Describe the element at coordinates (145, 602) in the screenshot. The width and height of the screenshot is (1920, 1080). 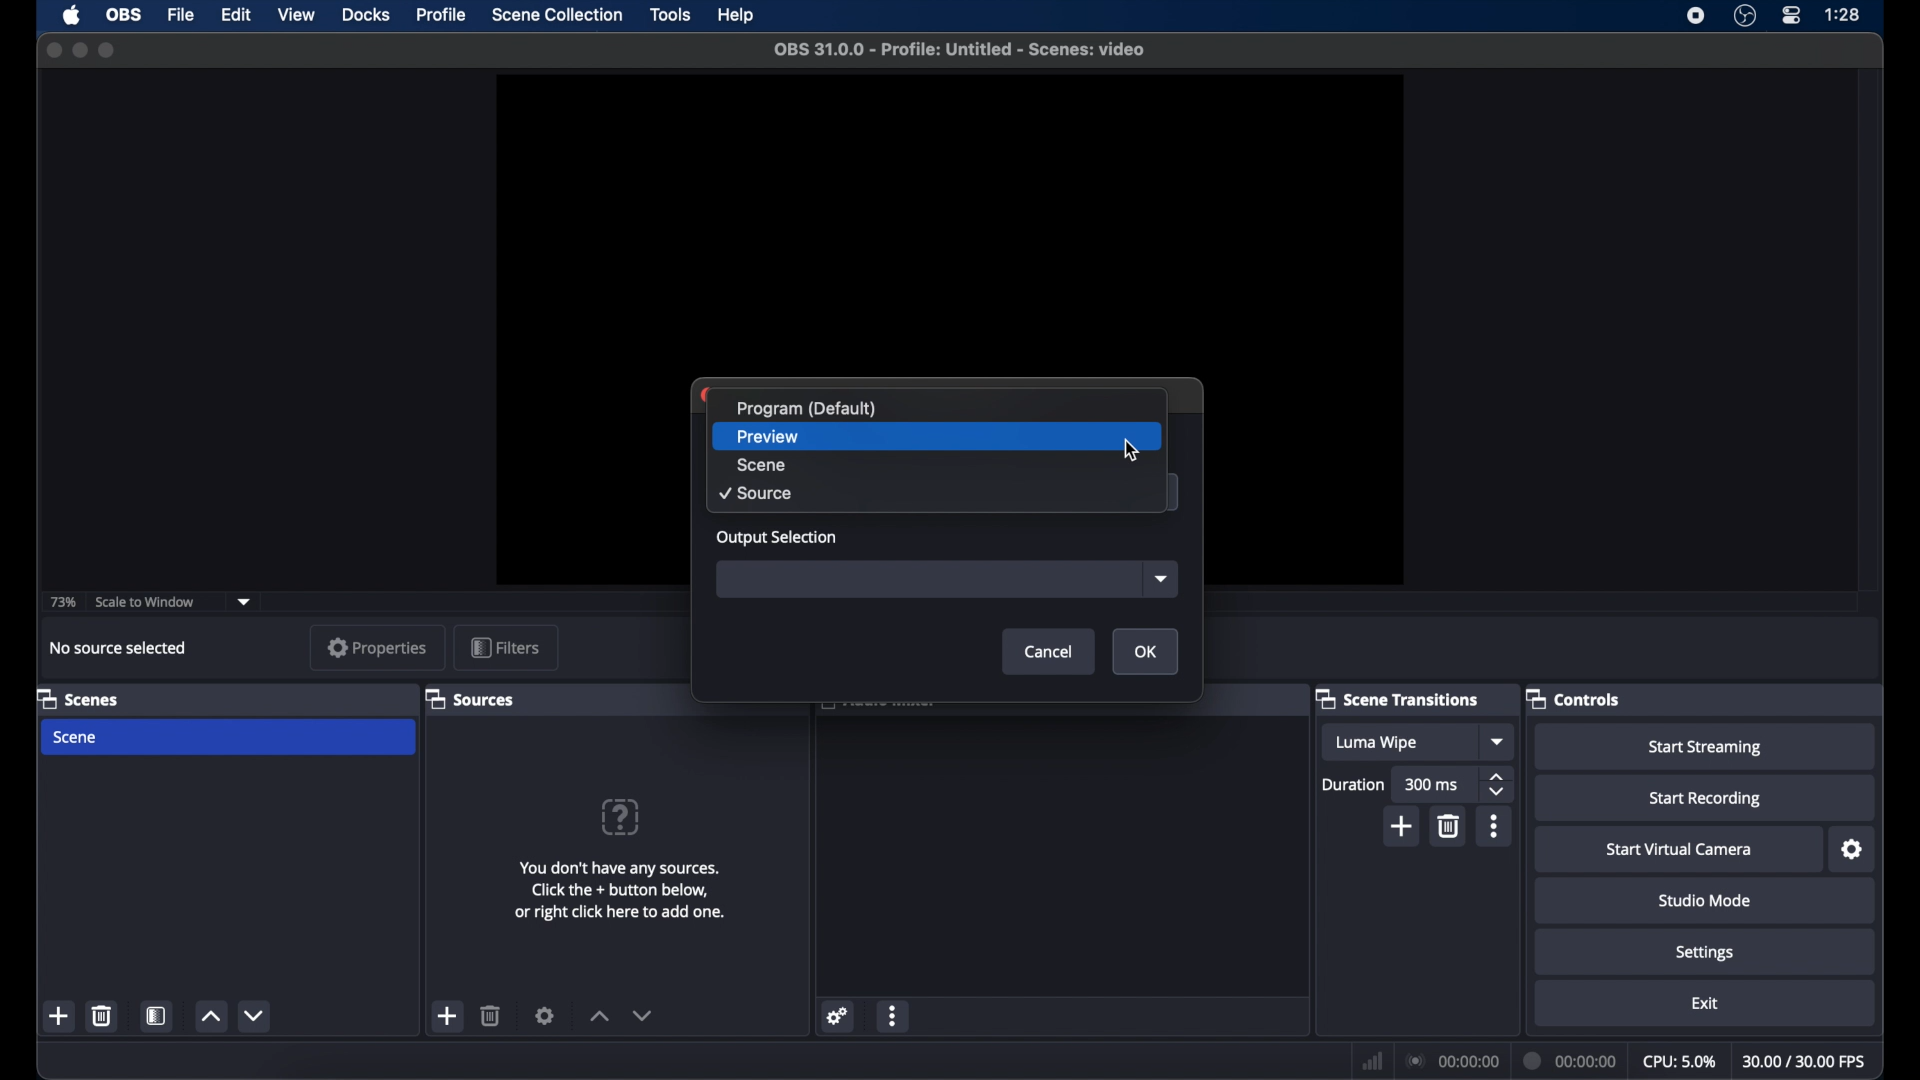
I see `scale to window` at that location.